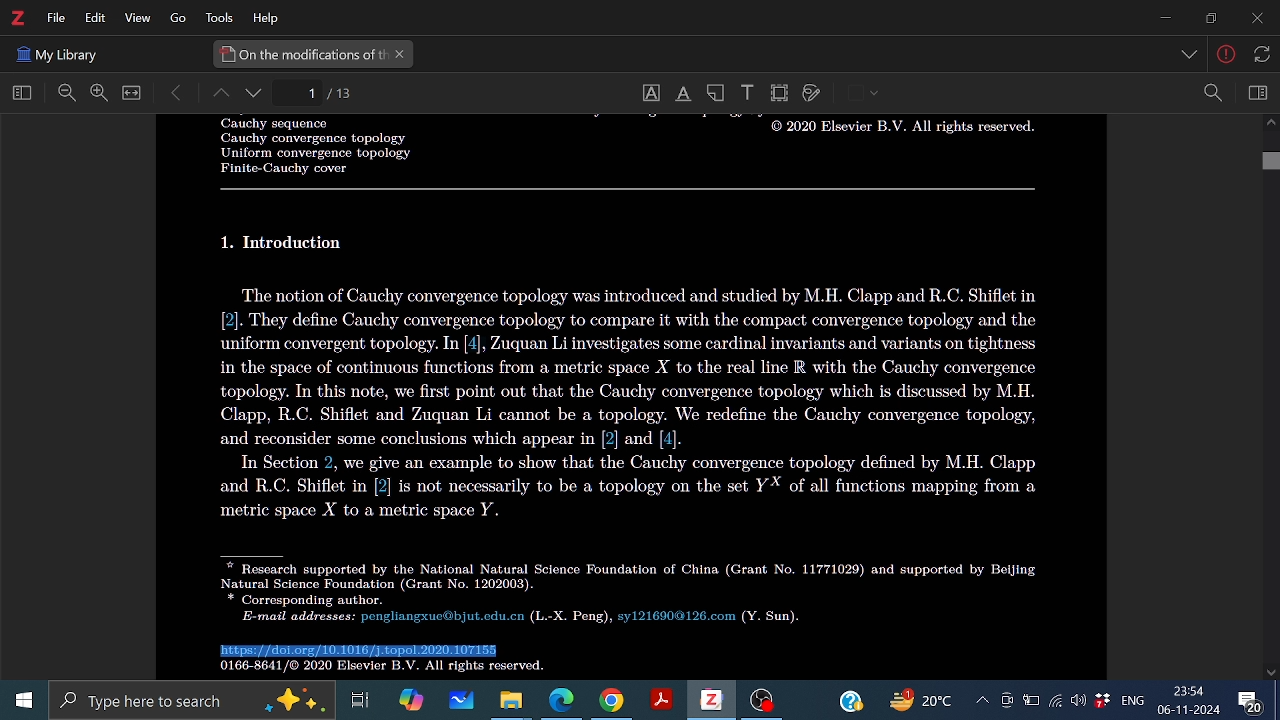 This screenshot has height=720, width=1280. What do you see at coordinates (190, 701) in the screenshot?
I see `Type here to serach` at bounding box center [190, 701].